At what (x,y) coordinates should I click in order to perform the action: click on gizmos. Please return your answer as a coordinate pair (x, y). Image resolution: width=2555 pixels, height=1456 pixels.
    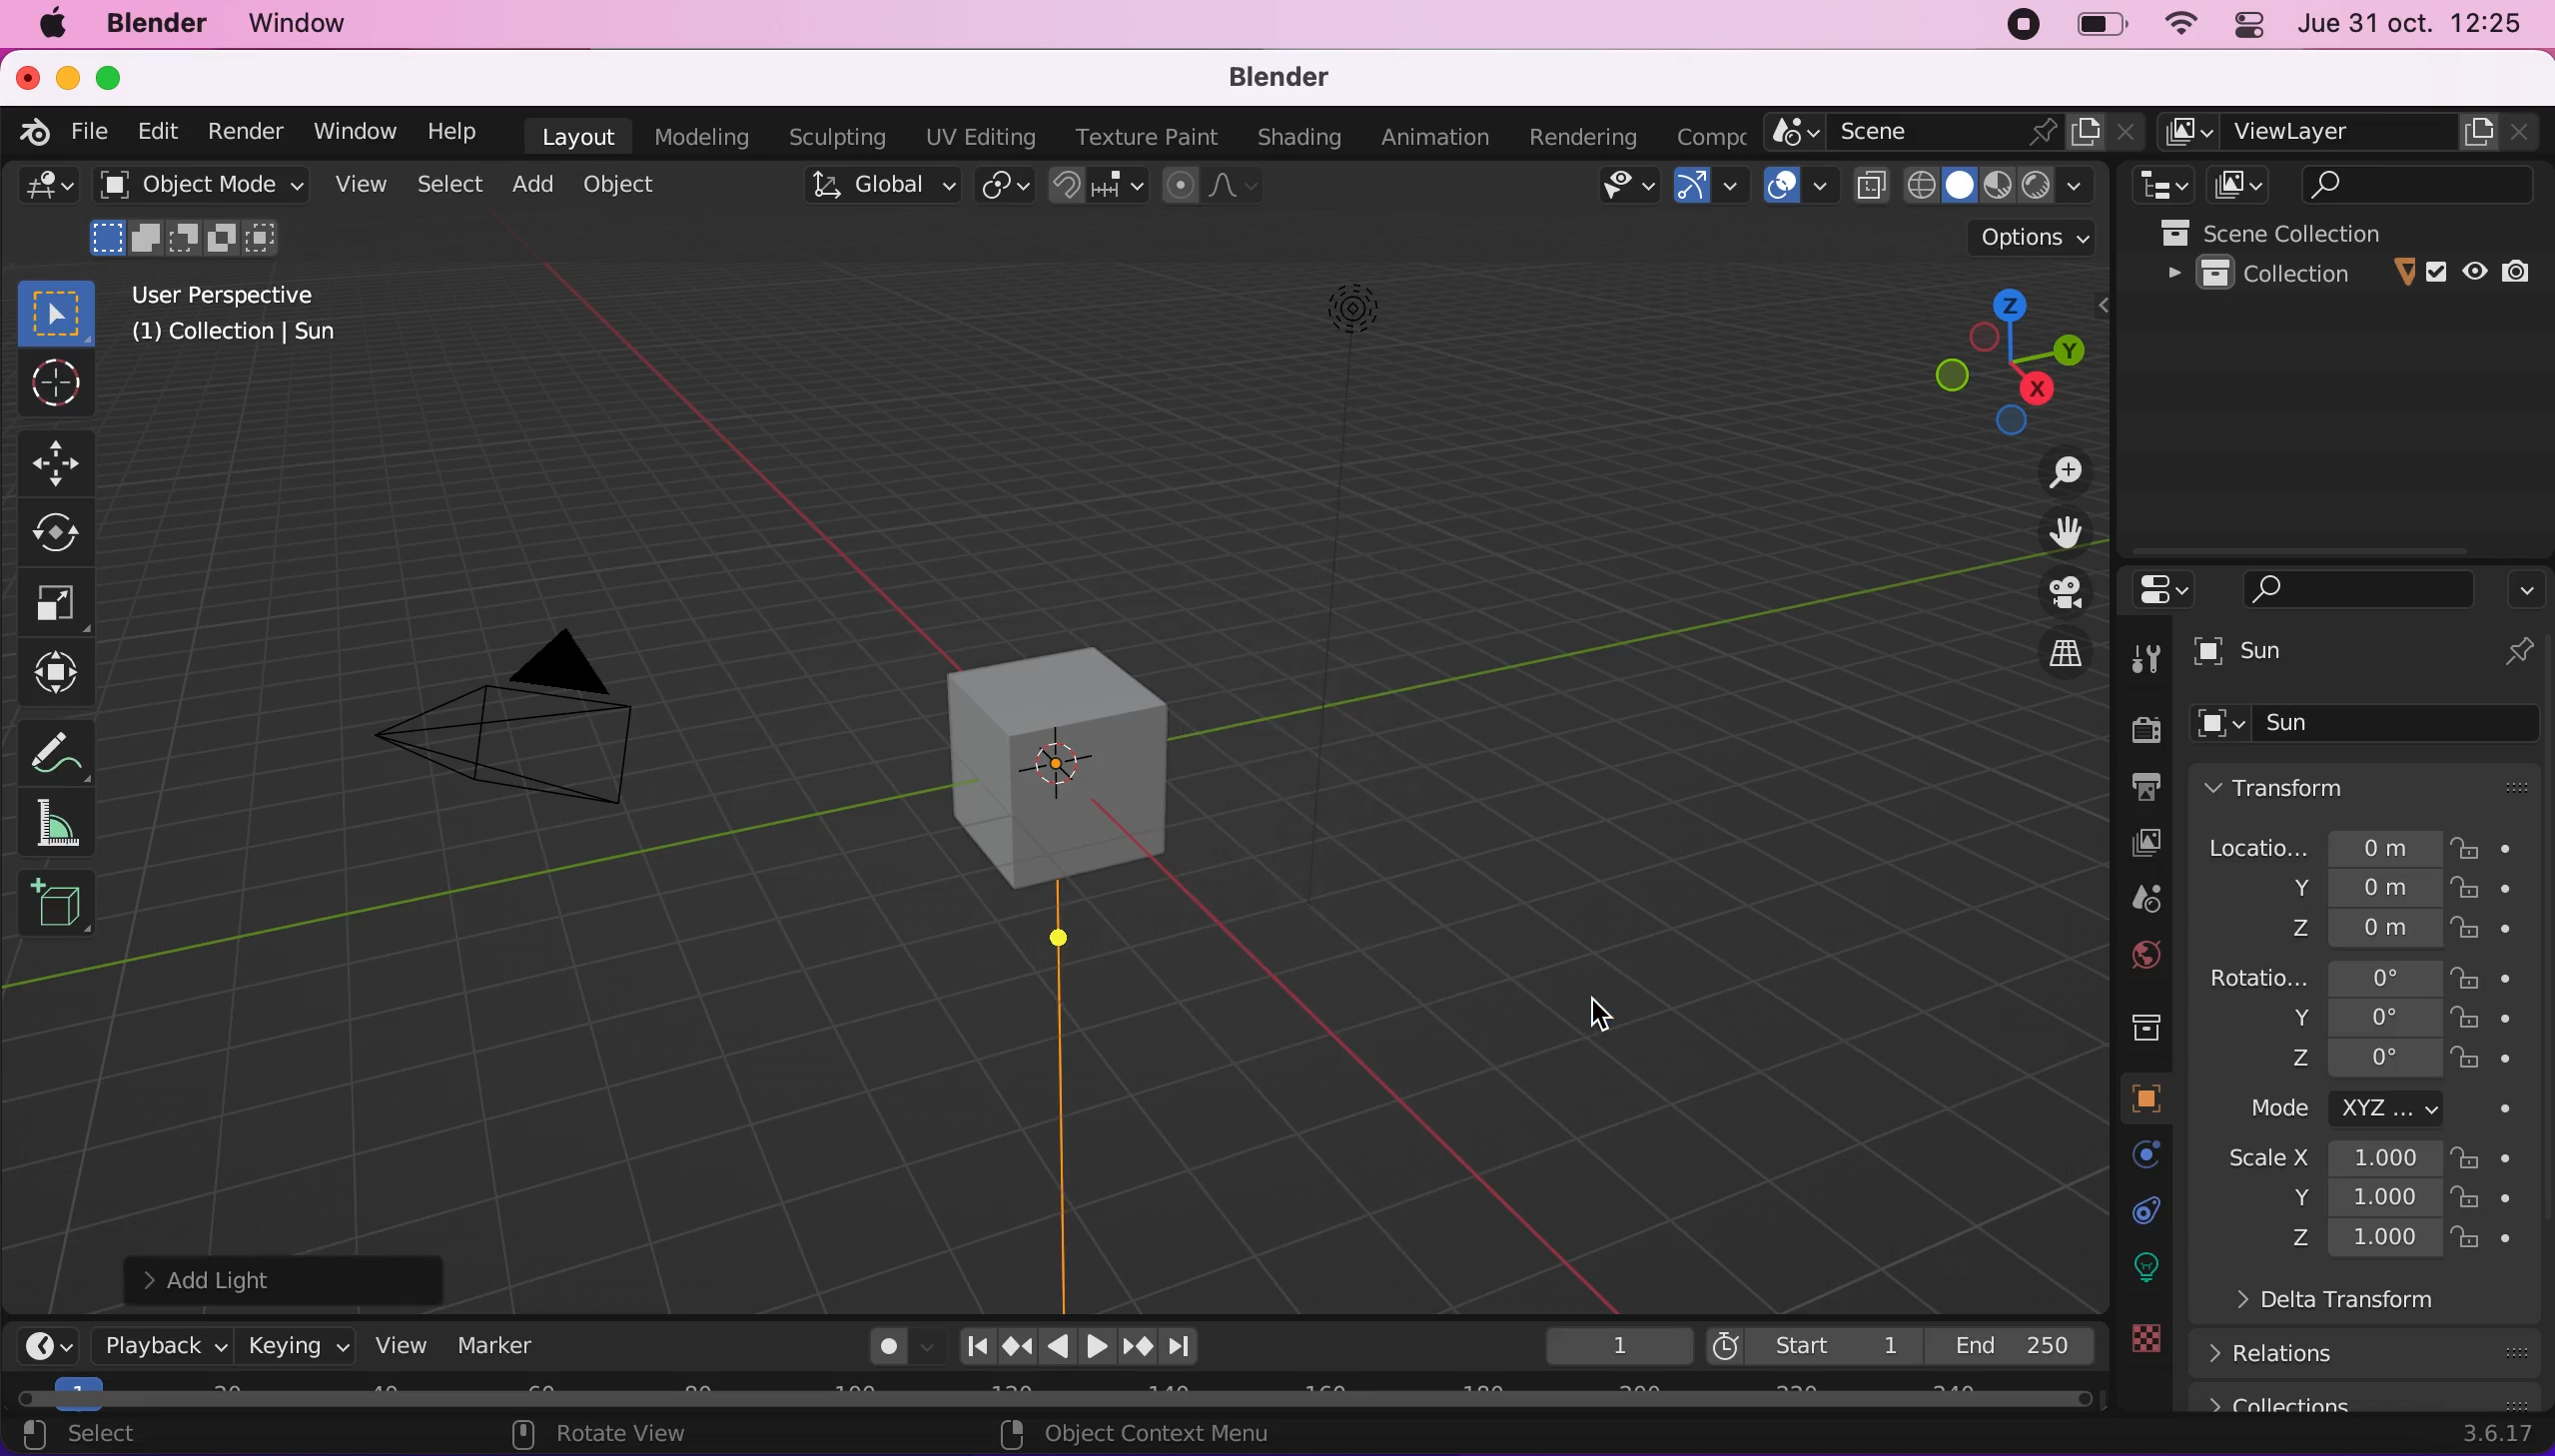
    Looking at the image, I should click on (1710, 186).